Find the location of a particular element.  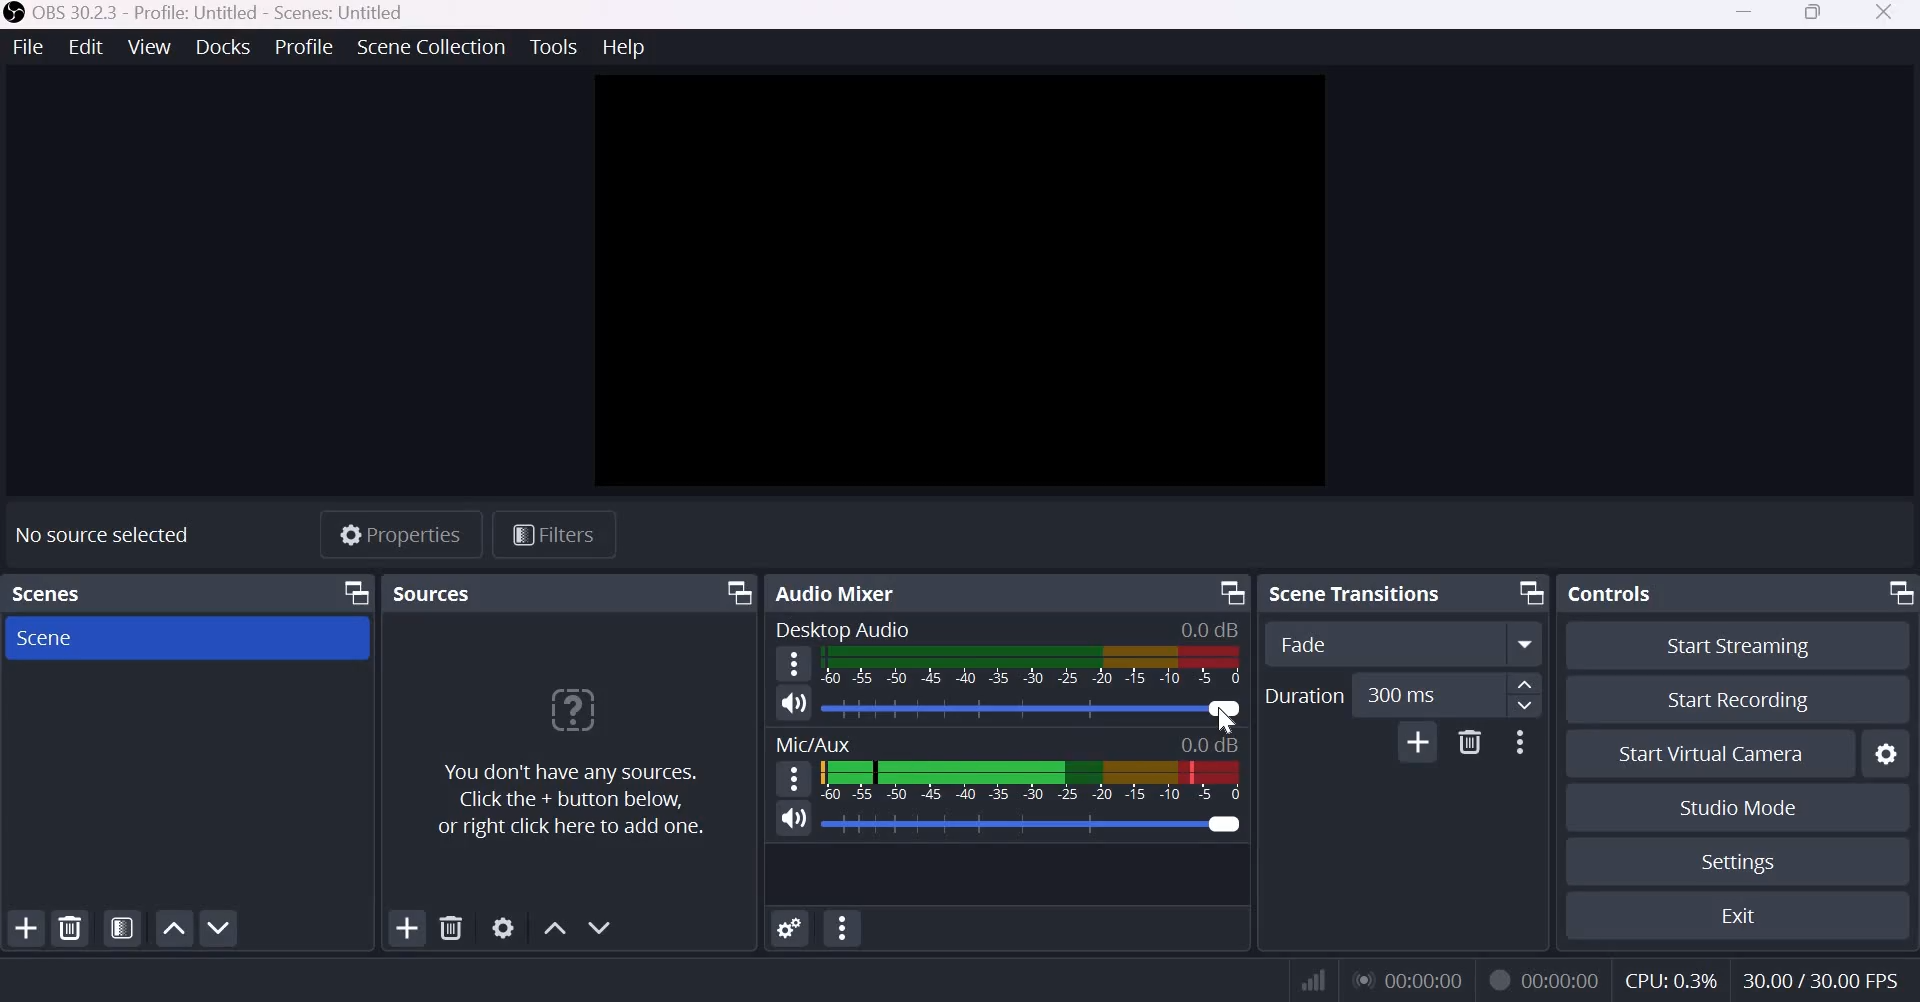

Volume Meter is located at coordinates (1030, 665).